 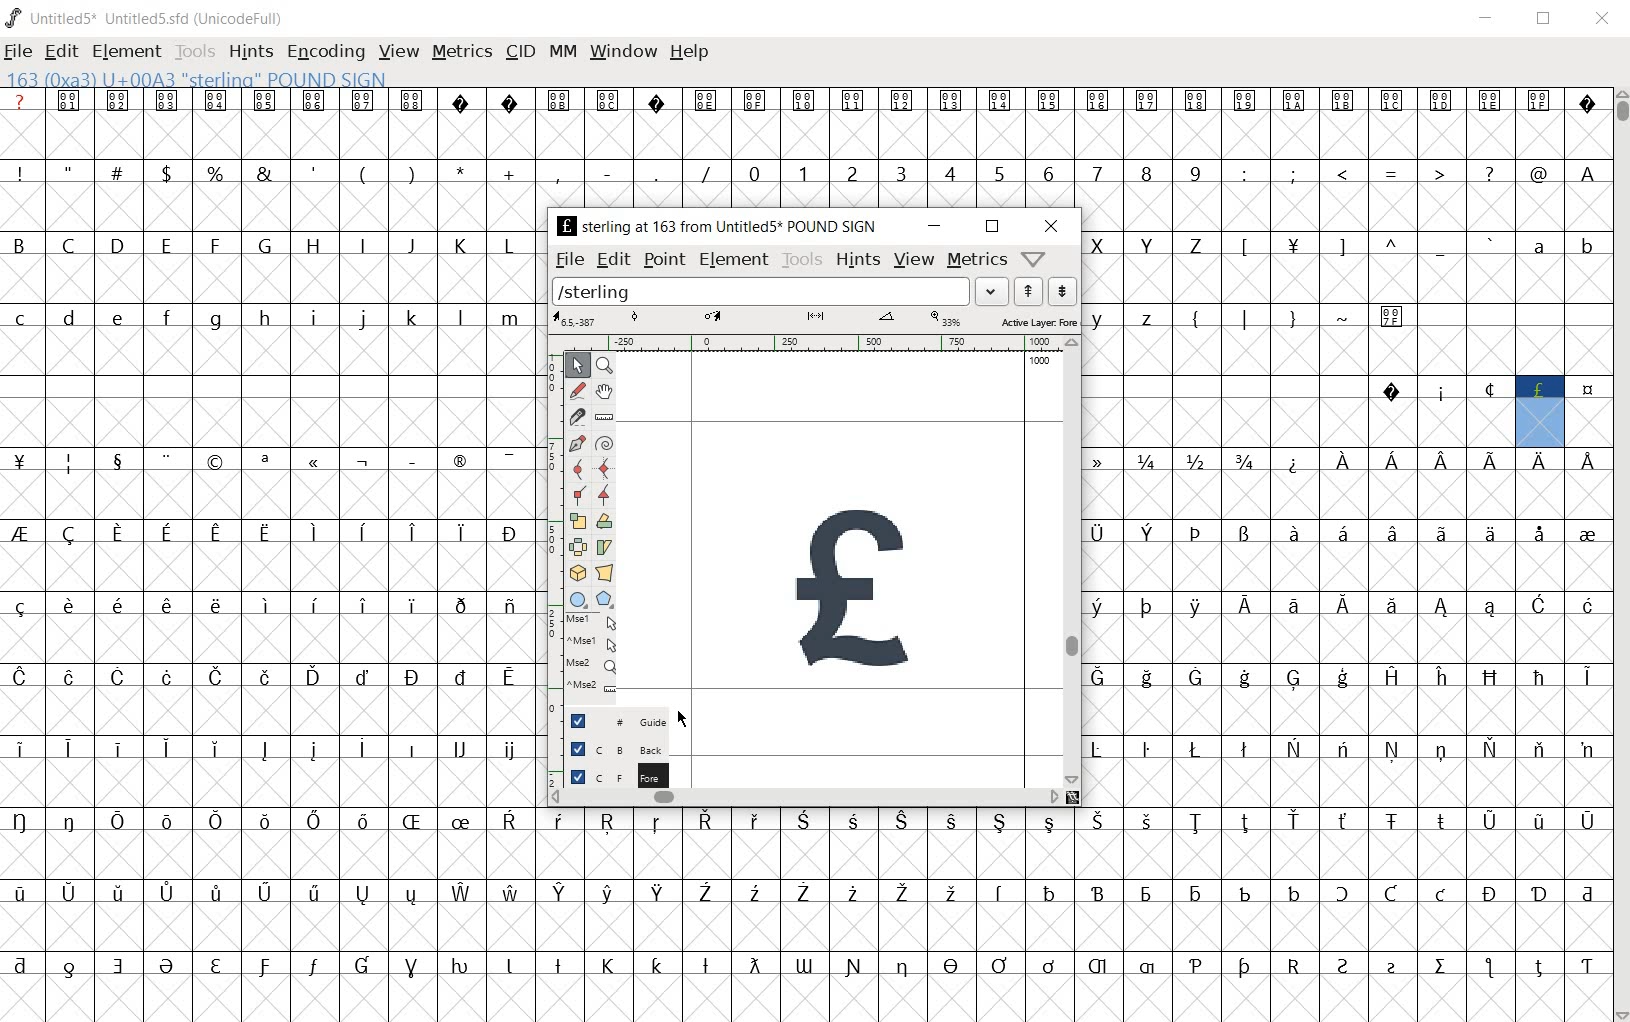 I want to click on Mouse wheel button + Ctrl, so click(x=595, y=685).